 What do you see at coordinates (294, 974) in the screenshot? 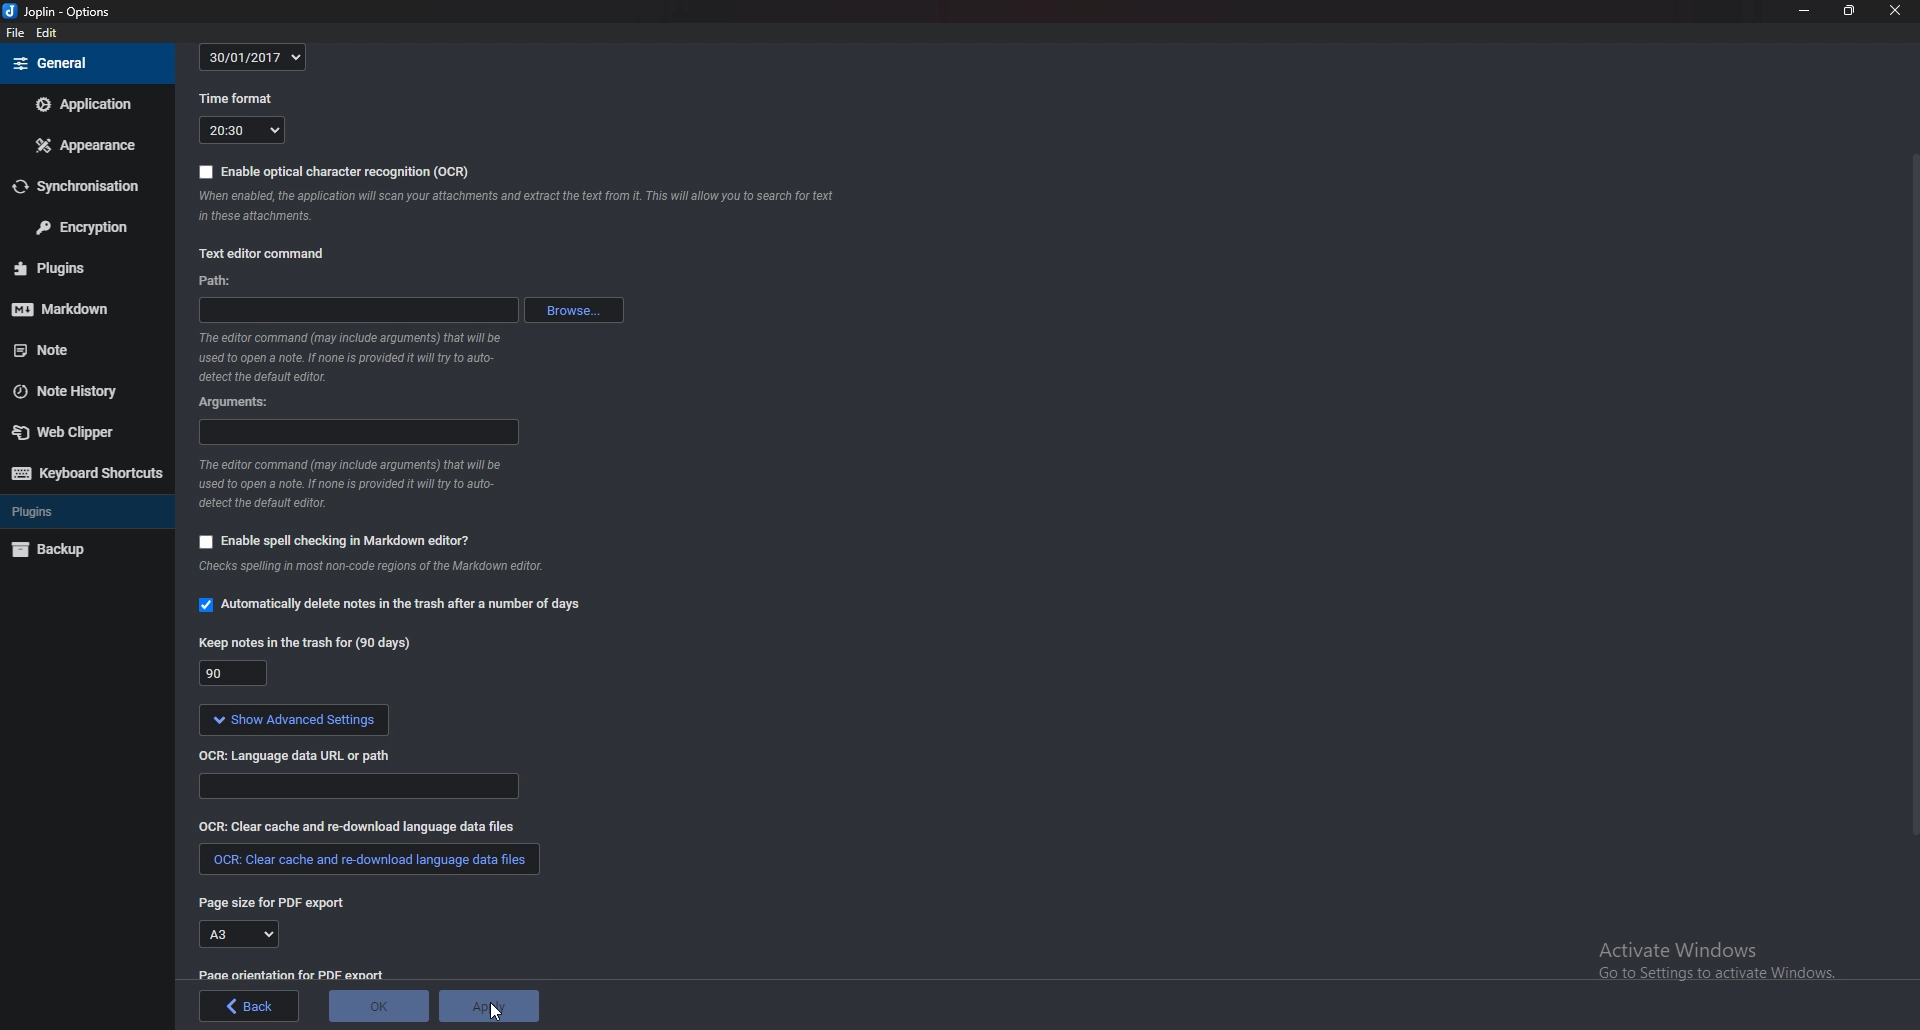
I see `Page orientation for pdf export` at bounding box center [294, 974].